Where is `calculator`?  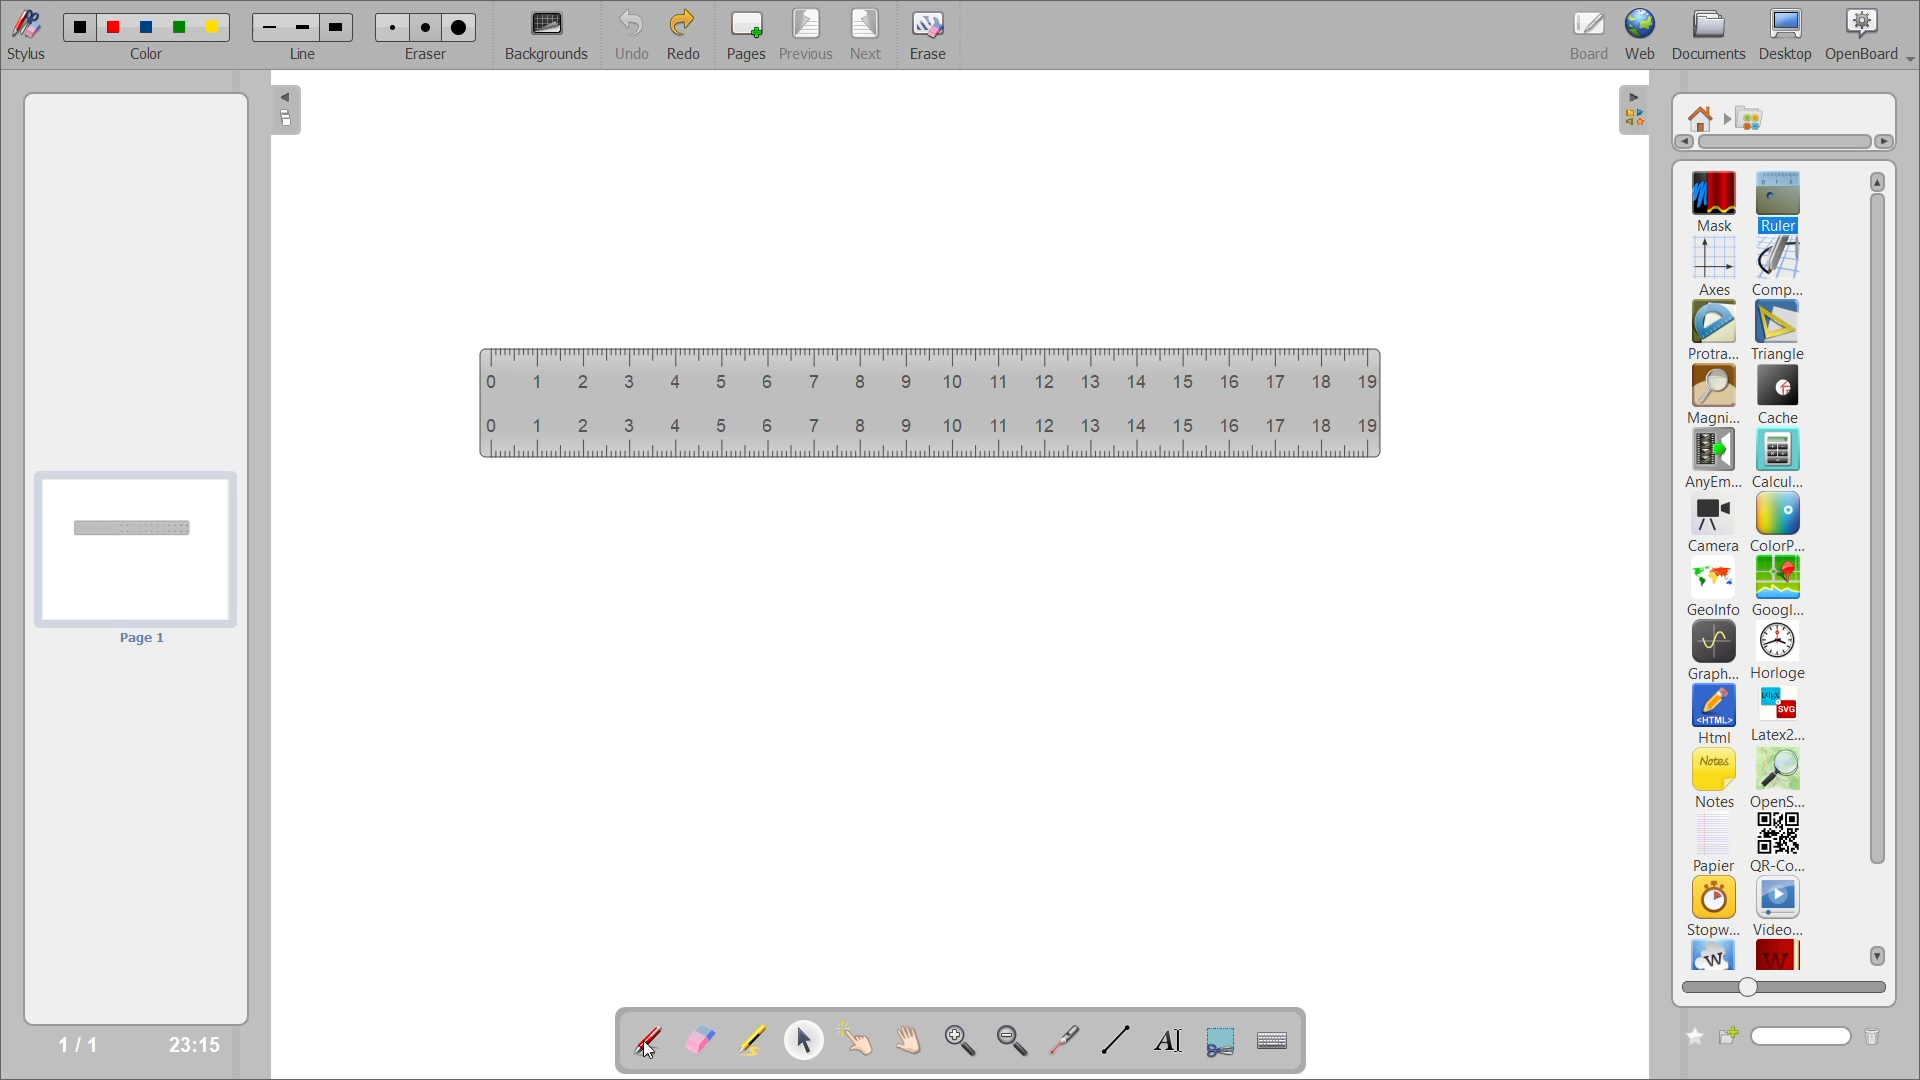 calculator is located at coordinates (1780, 457).